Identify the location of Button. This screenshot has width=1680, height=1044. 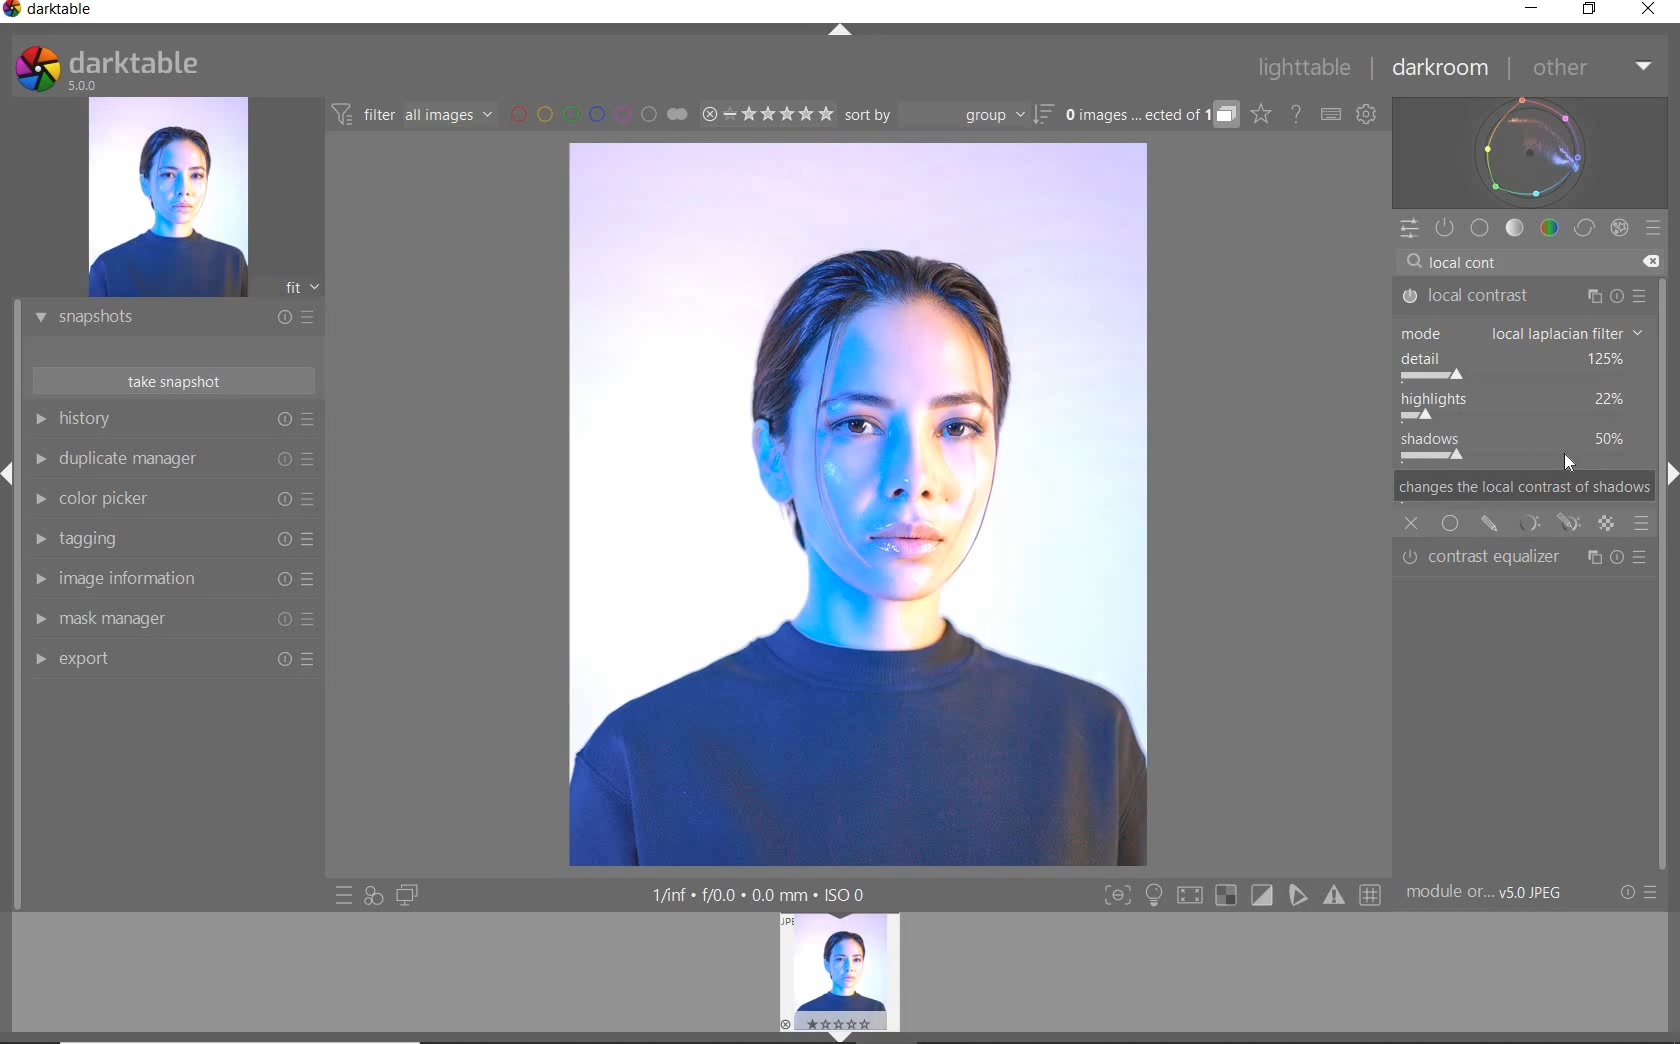
(1263, 896).